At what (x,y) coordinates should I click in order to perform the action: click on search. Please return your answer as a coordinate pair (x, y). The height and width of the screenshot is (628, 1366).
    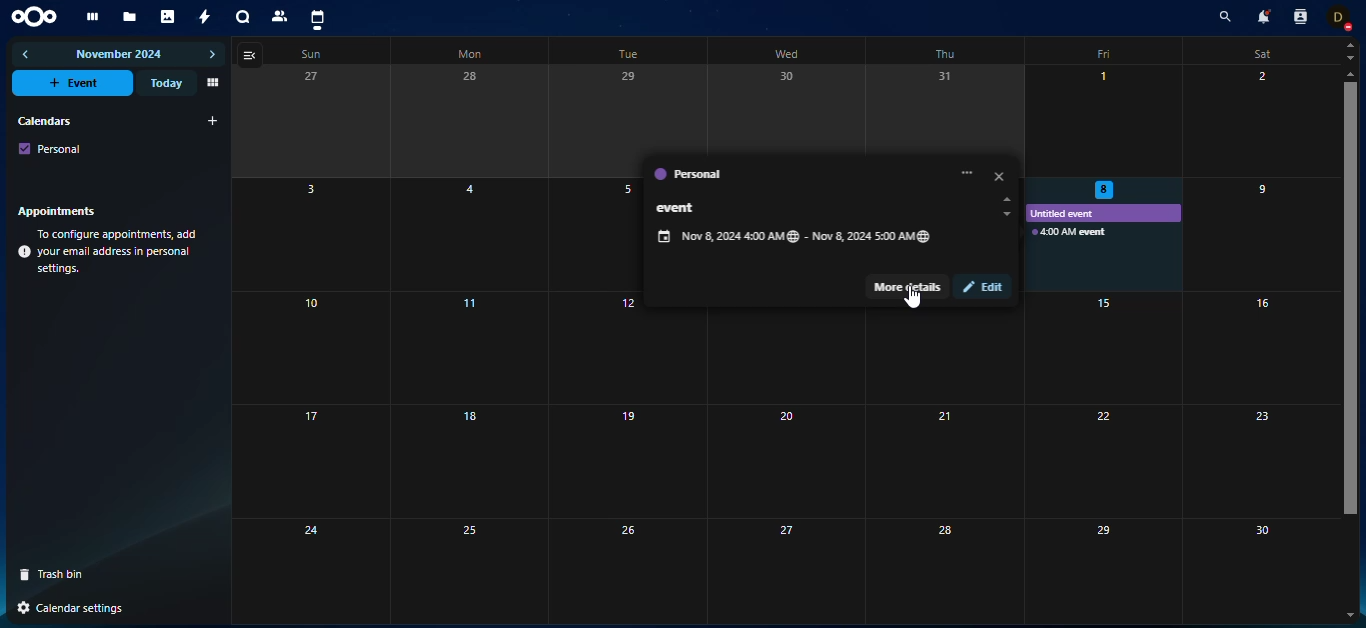
    Looking at the image, I should click on (1221, 18).